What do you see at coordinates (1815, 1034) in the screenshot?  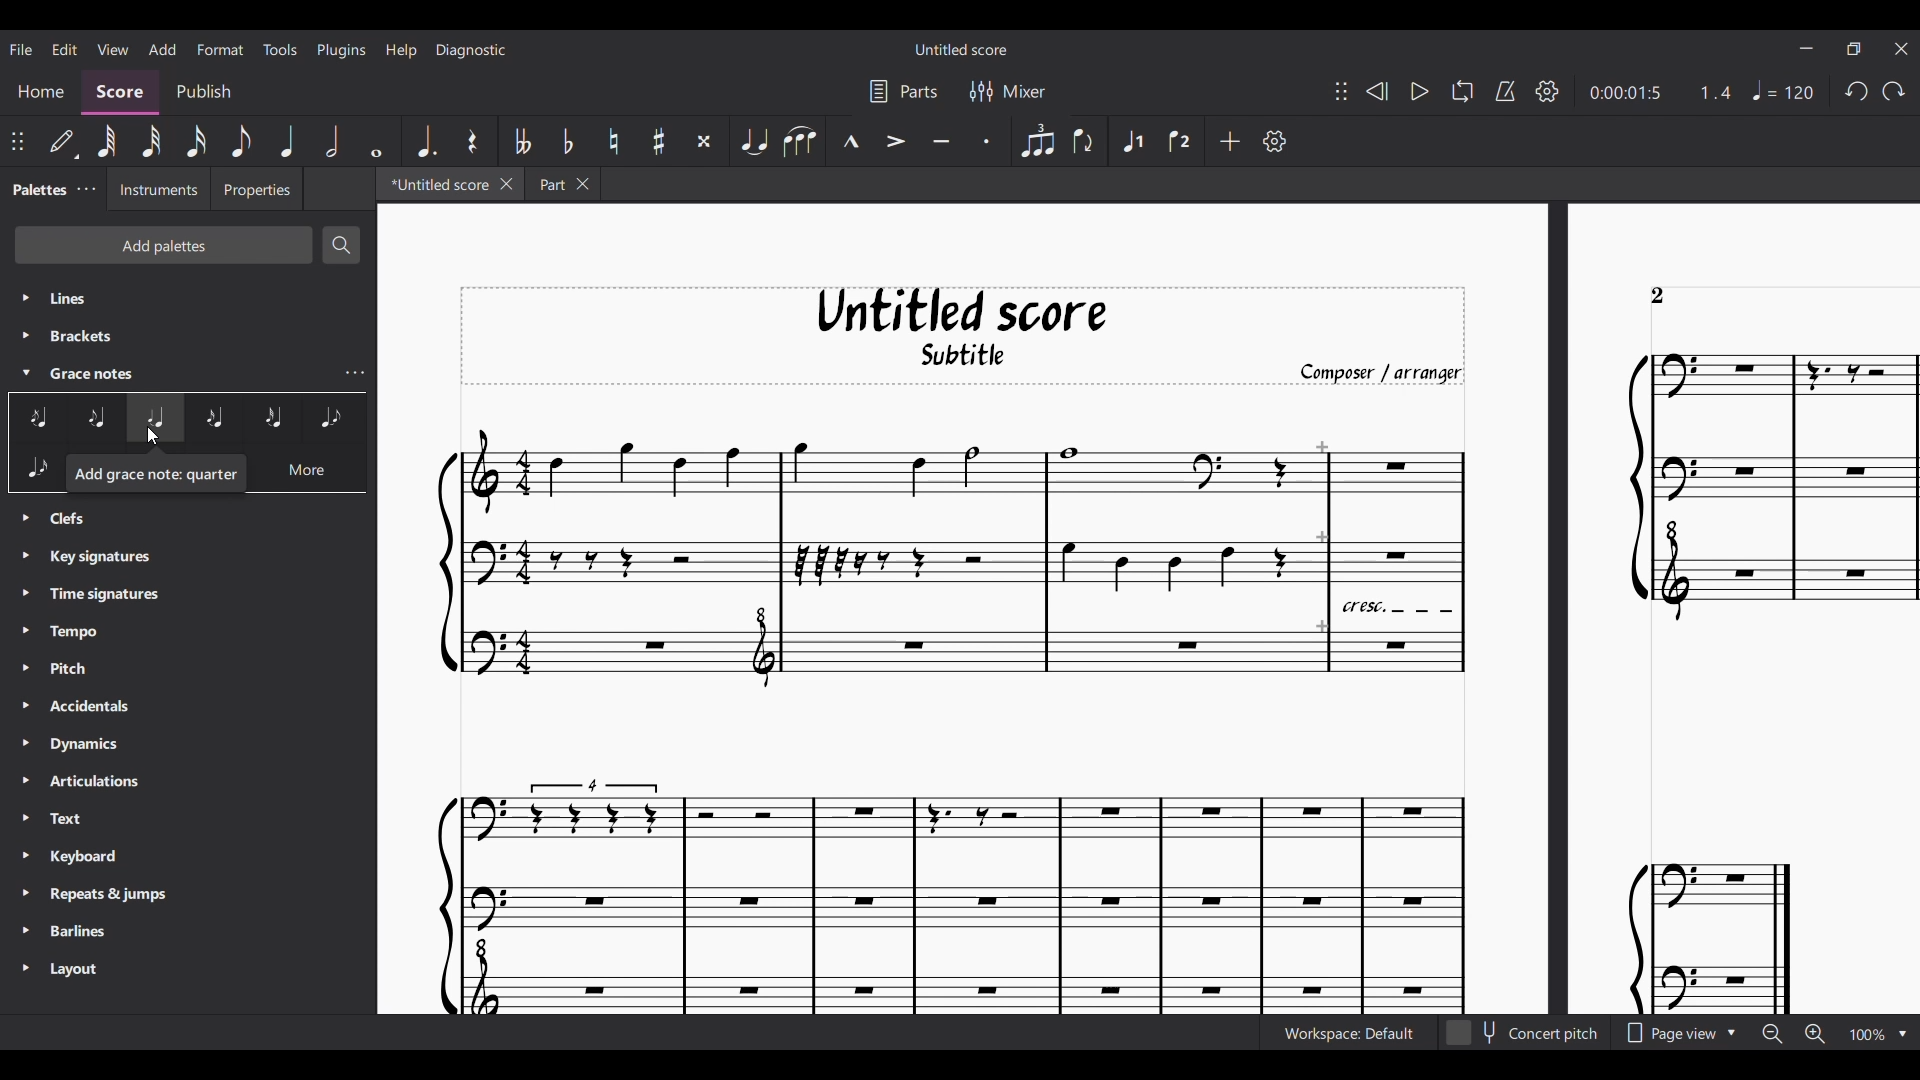 I see `Zoom in` at bounding box center [1815, 1034].